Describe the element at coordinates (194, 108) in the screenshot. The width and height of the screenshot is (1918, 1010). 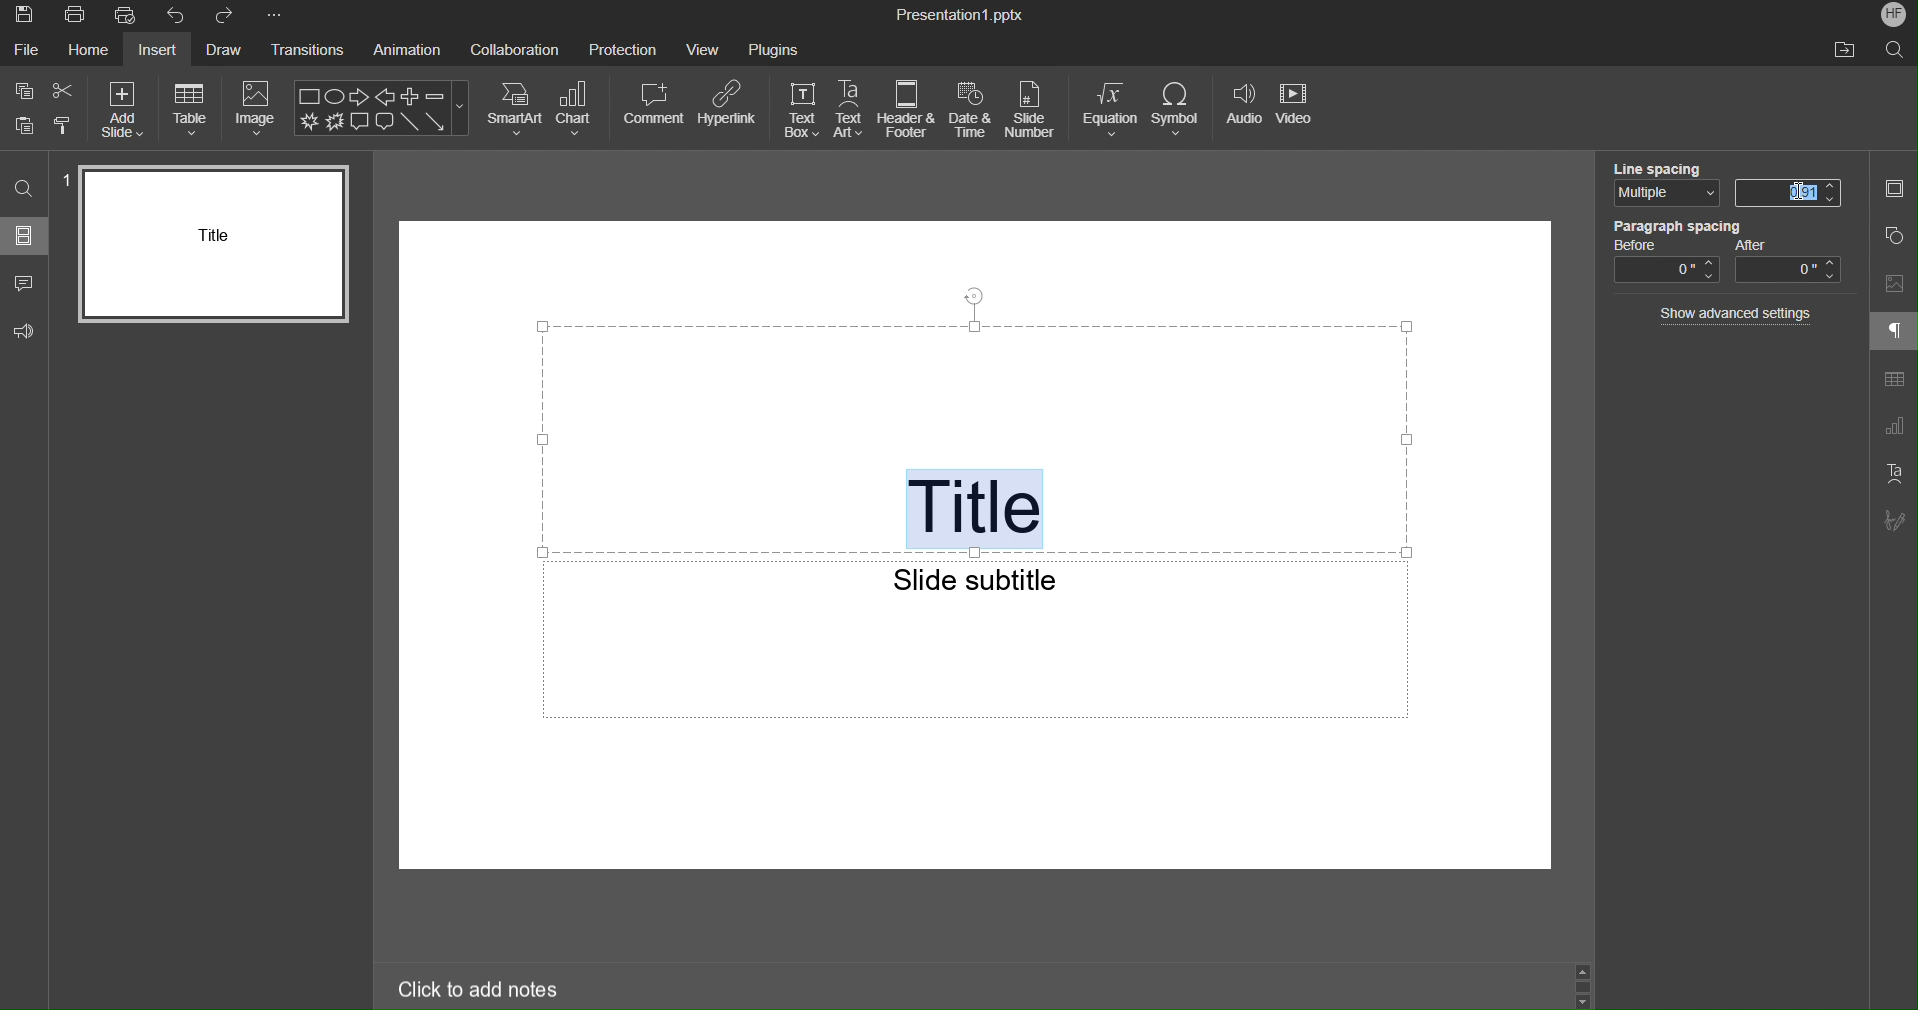
I see `Table` at that location.